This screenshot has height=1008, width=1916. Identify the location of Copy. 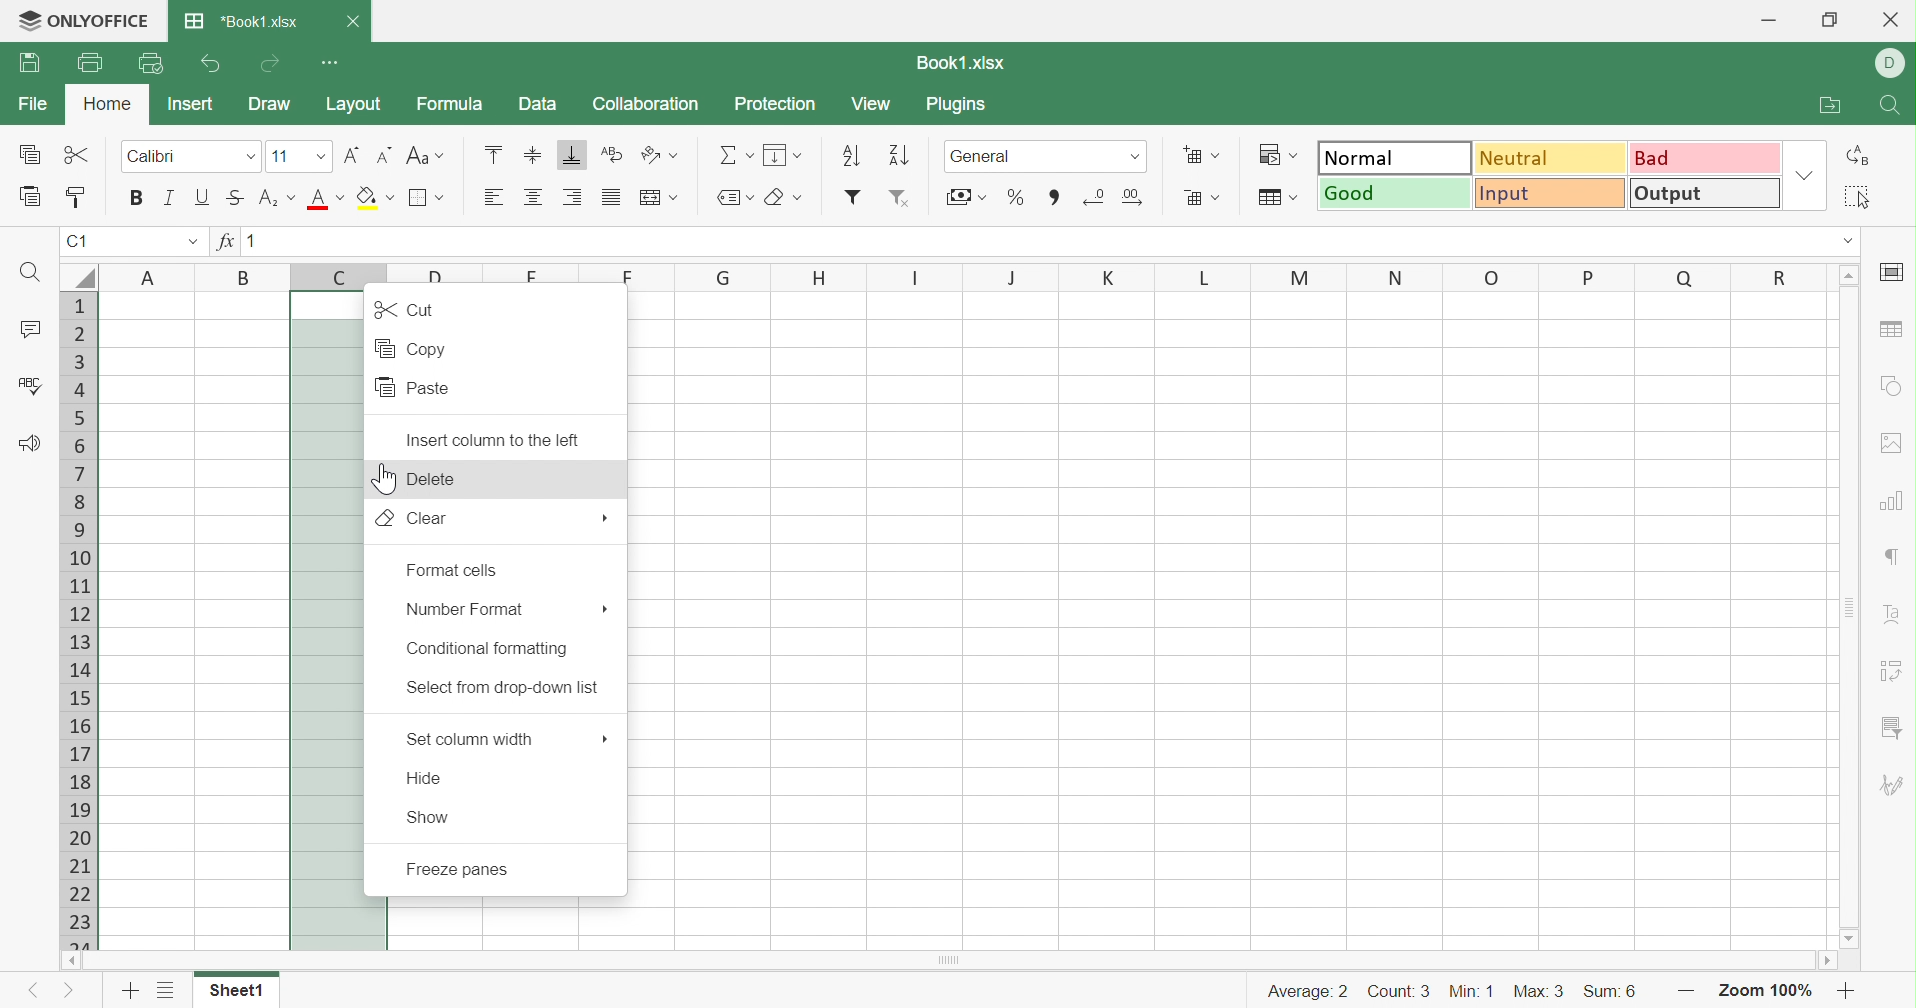
(416, 346).